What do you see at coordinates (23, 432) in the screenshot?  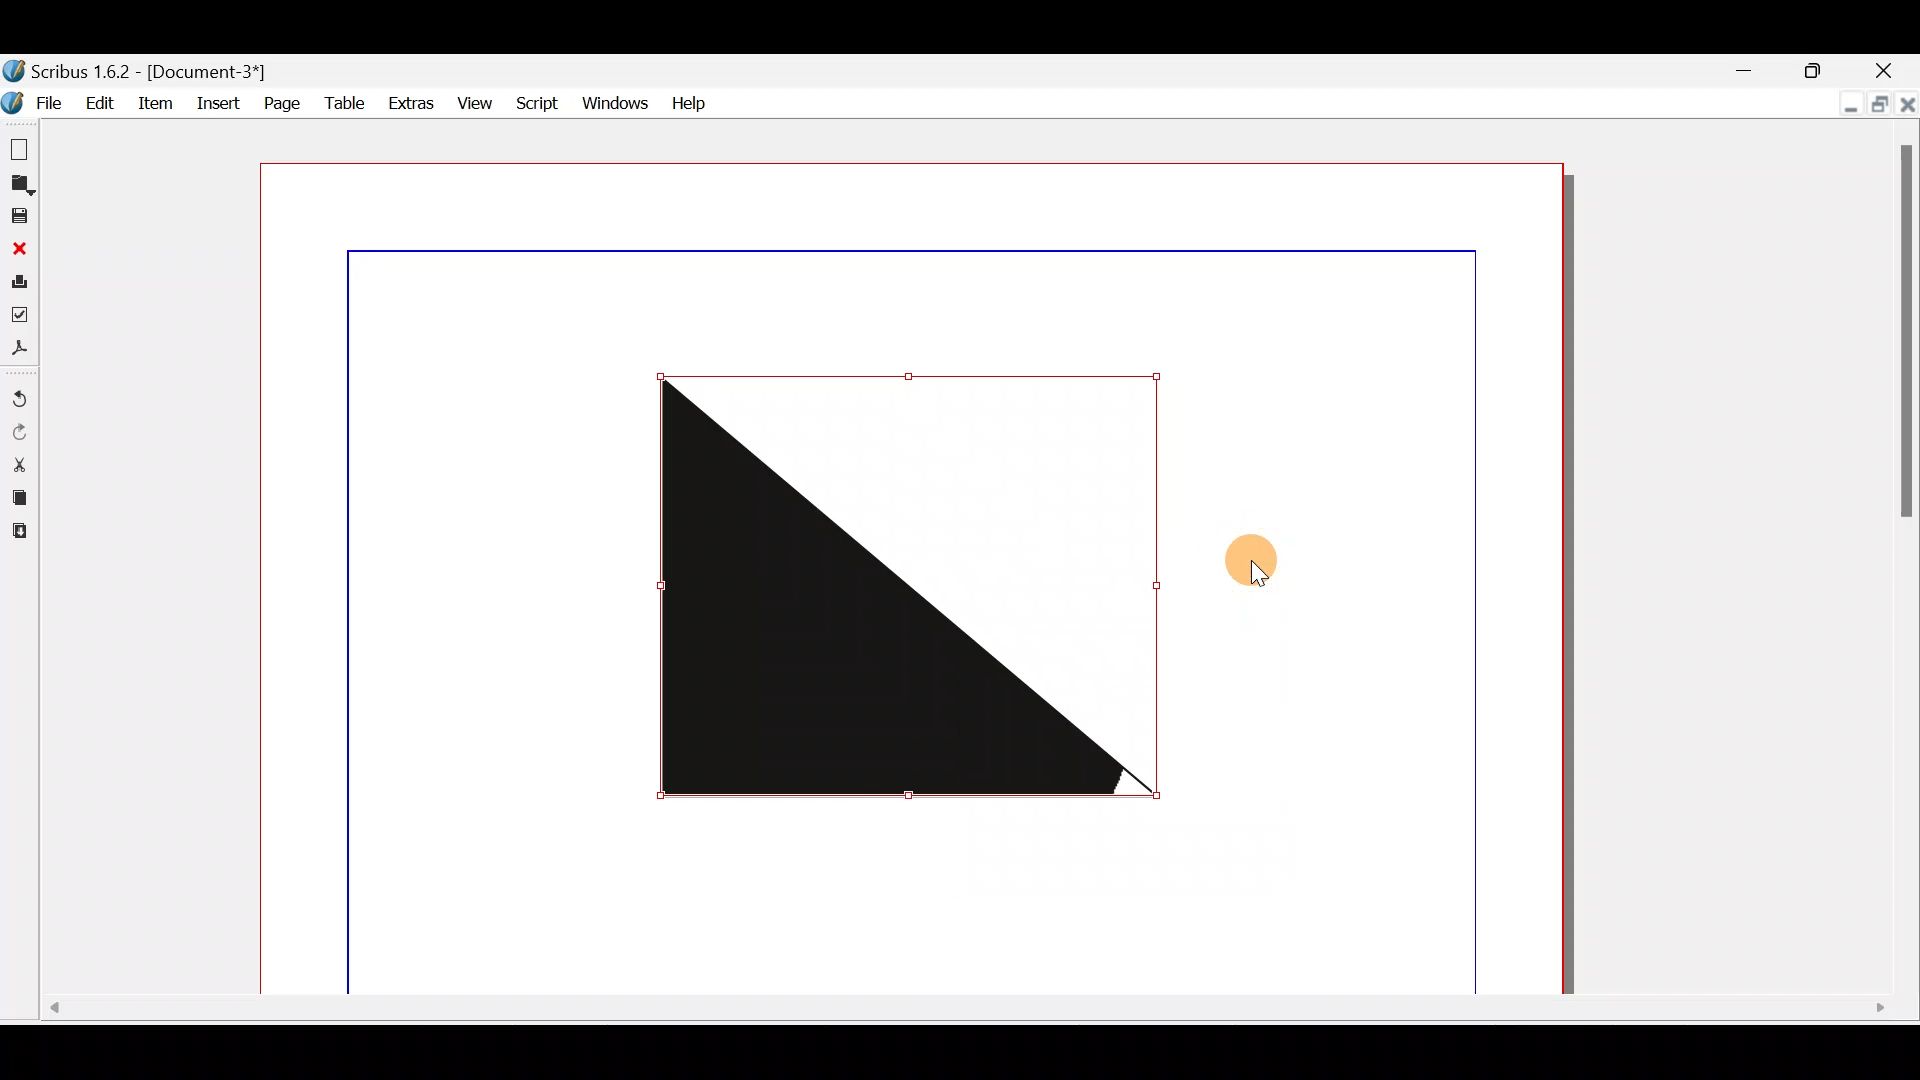 I see `Redo` at bounding box center [23, 432].